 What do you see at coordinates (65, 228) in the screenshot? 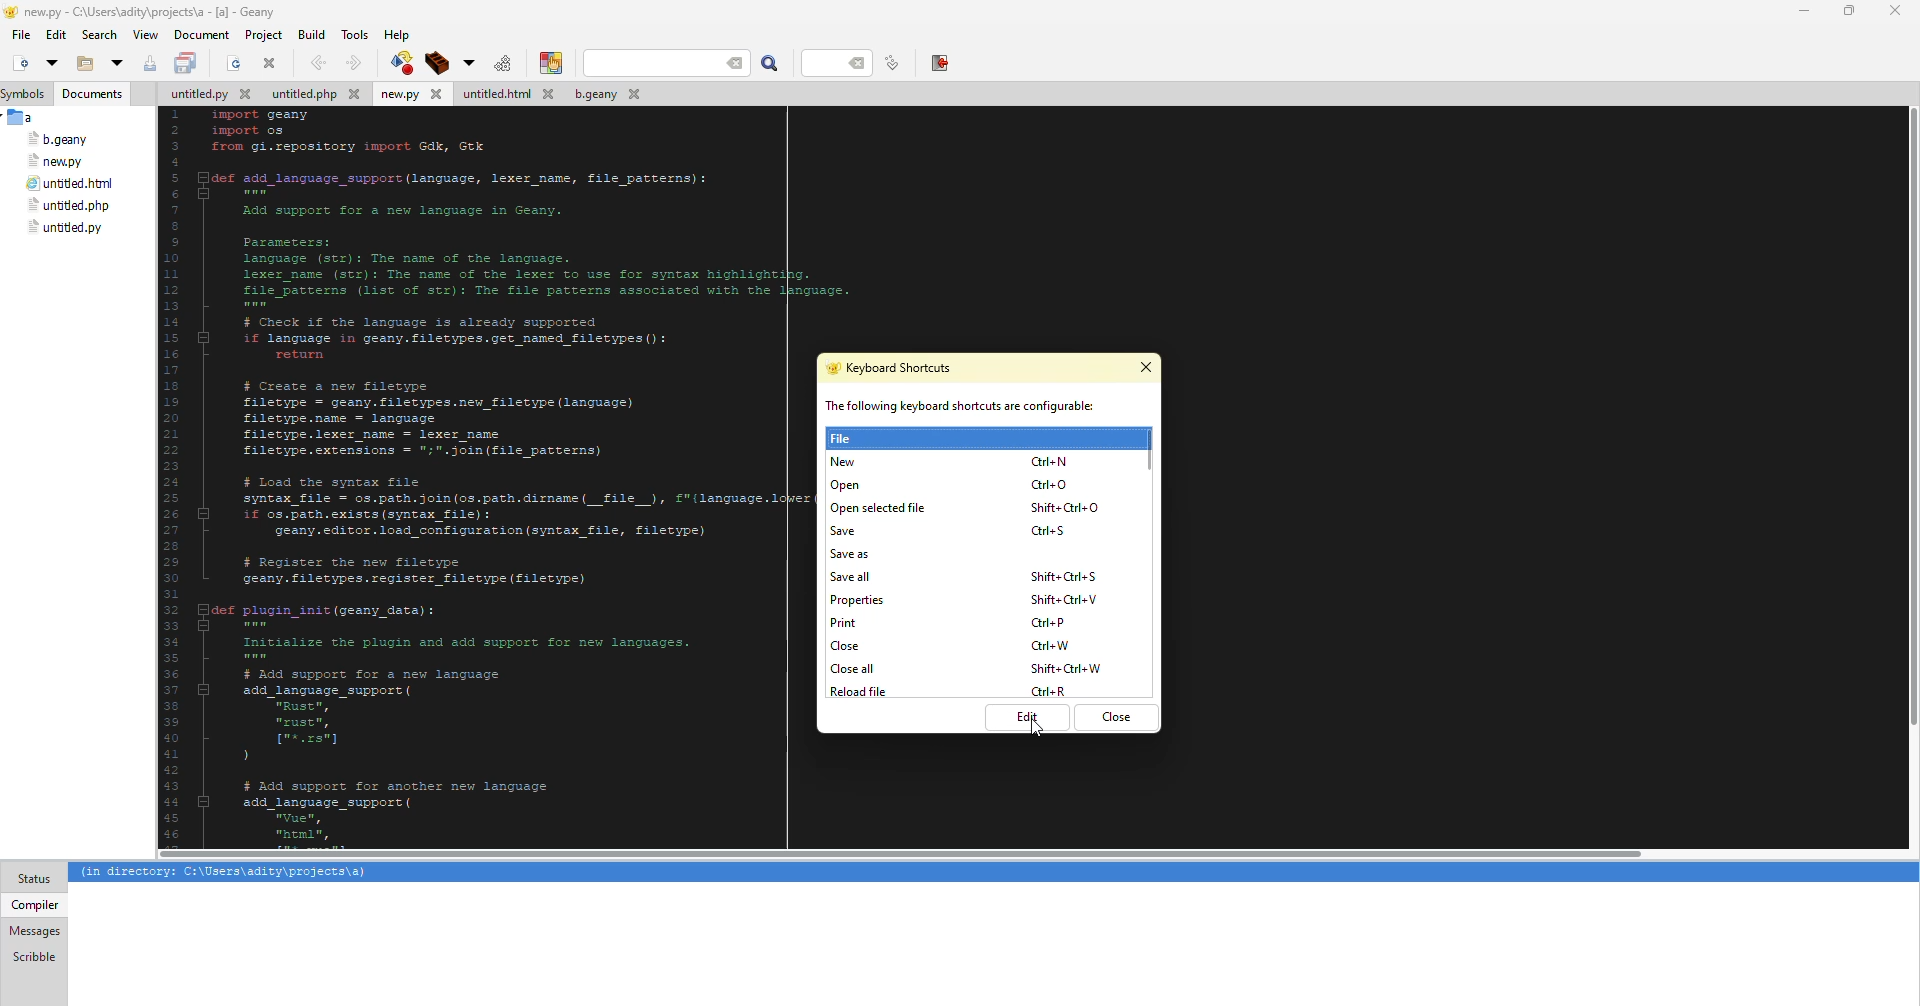
I see `file` at bounding box center [65, 228].